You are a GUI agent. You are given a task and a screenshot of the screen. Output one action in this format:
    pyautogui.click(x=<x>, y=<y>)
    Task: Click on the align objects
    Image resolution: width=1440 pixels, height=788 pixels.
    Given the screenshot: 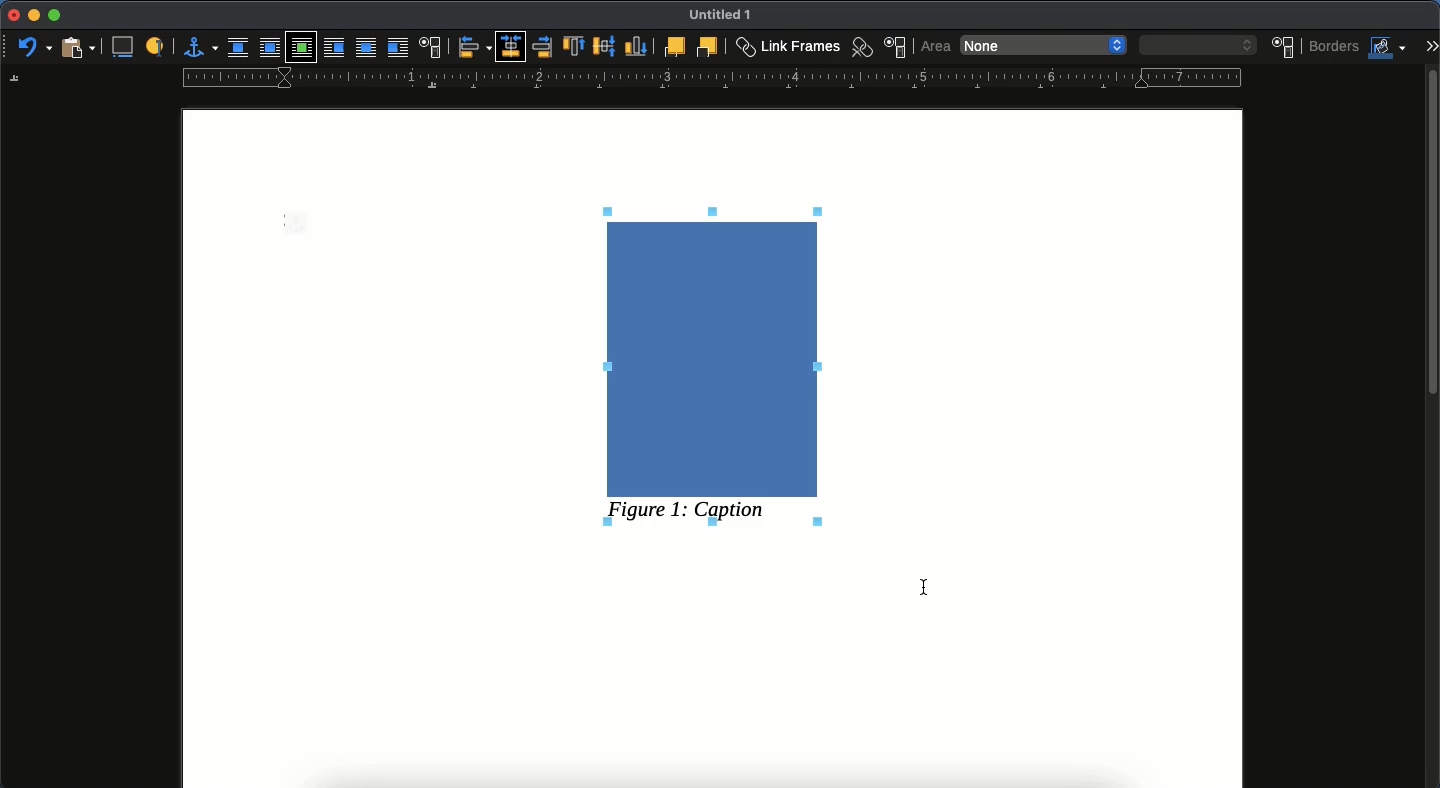 What is the action you would take?
    pyautogui.click(x=475, y=46)
    